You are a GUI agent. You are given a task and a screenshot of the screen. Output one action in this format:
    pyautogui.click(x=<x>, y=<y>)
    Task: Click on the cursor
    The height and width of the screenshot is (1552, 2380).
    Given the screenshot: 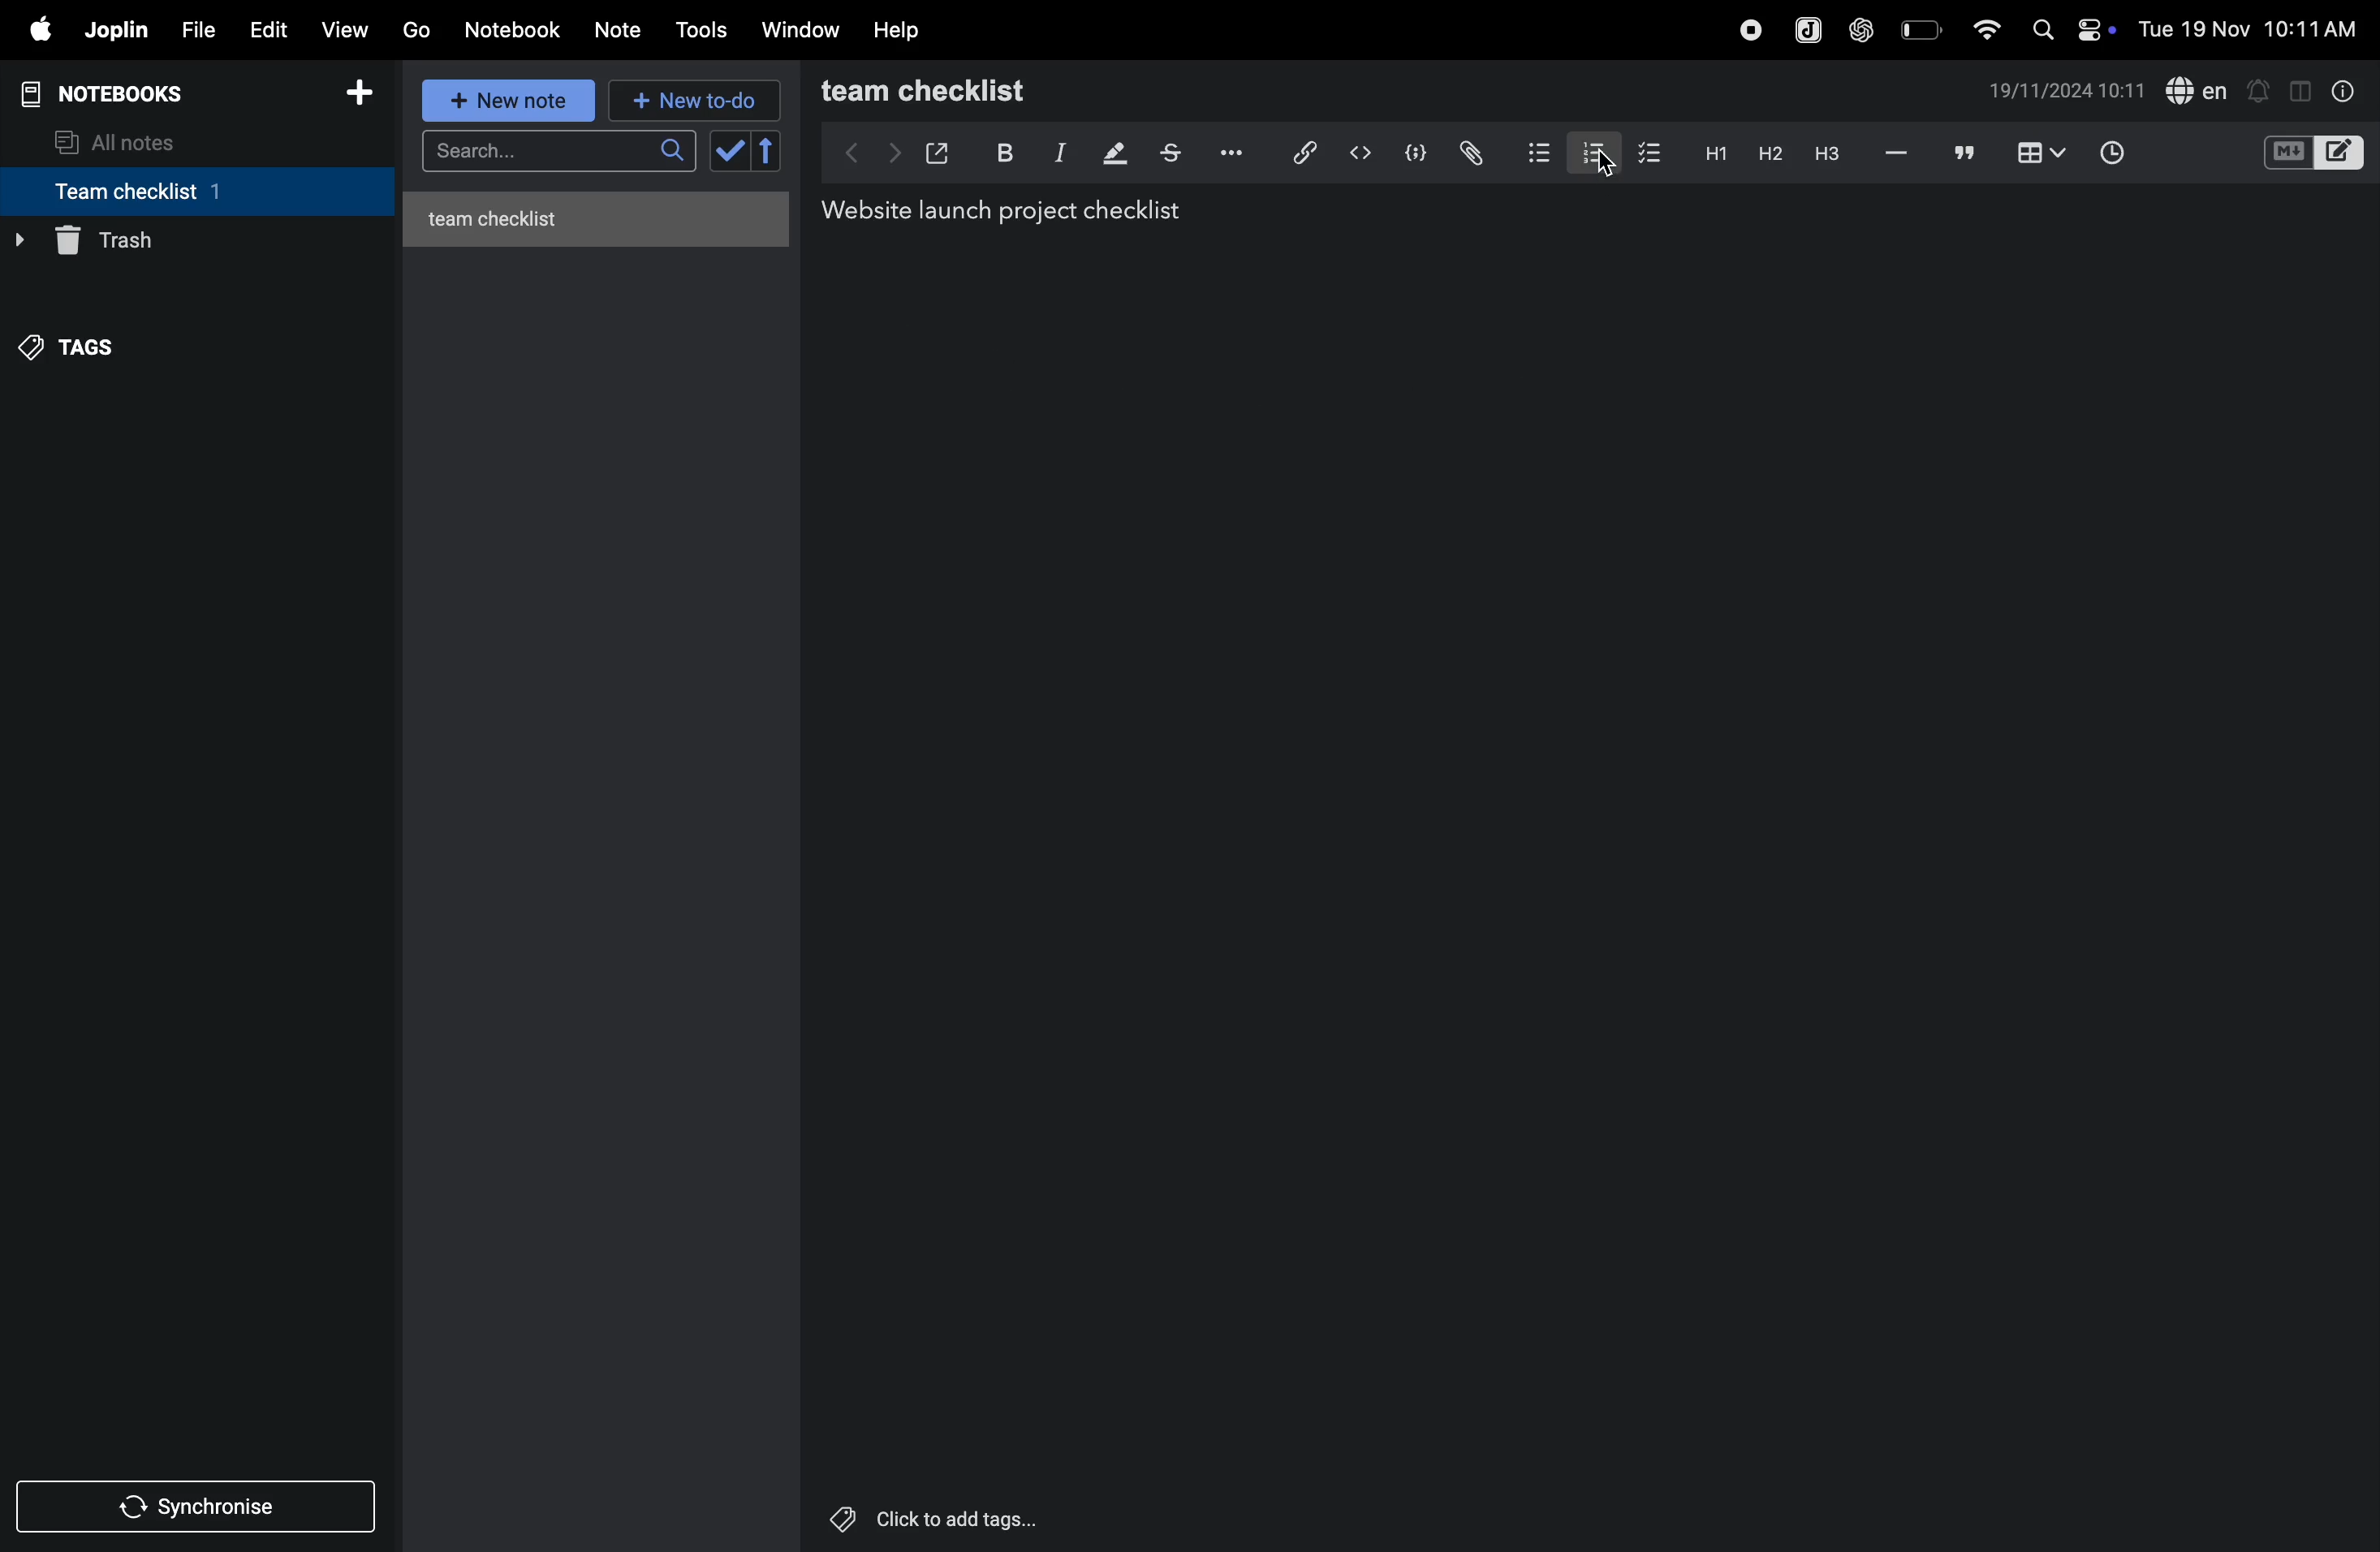 What is the action you would take?
    pyautogui.click(x=1605, y=170)
    